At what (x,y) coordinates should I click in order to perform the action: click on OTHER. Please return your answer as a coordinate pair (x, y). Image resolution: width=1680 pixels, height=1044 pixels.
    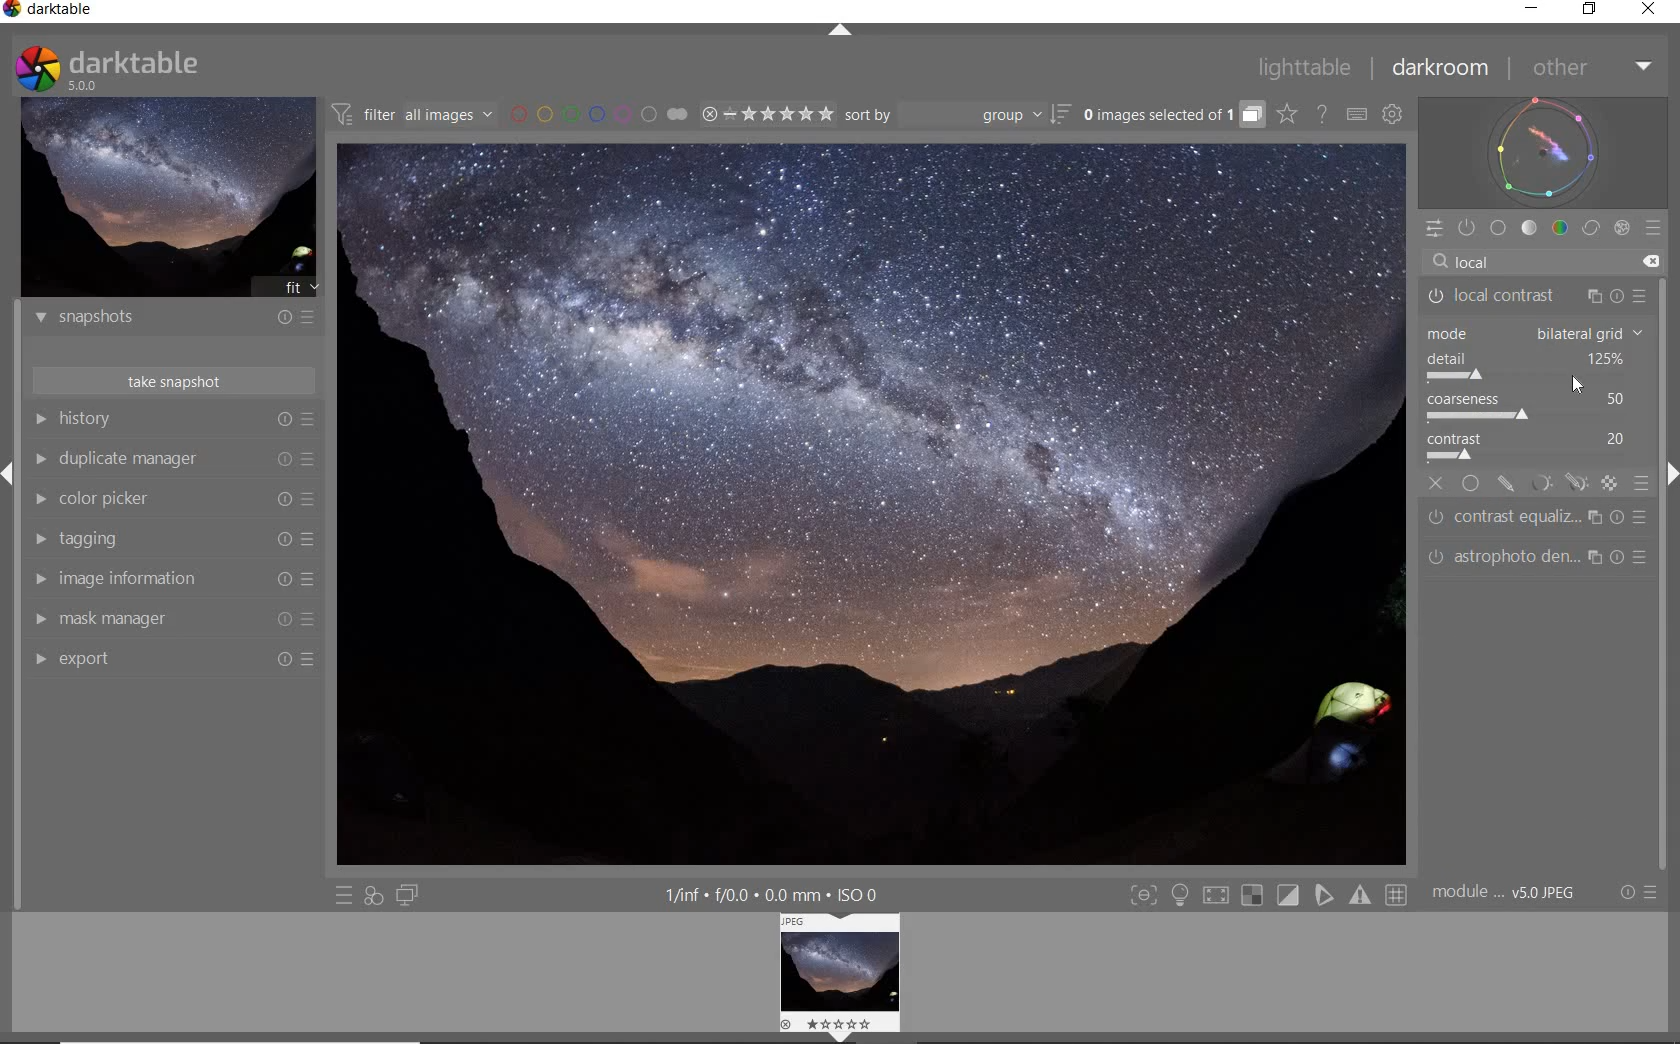
    Looking at the image, I should click on (1592, 69).